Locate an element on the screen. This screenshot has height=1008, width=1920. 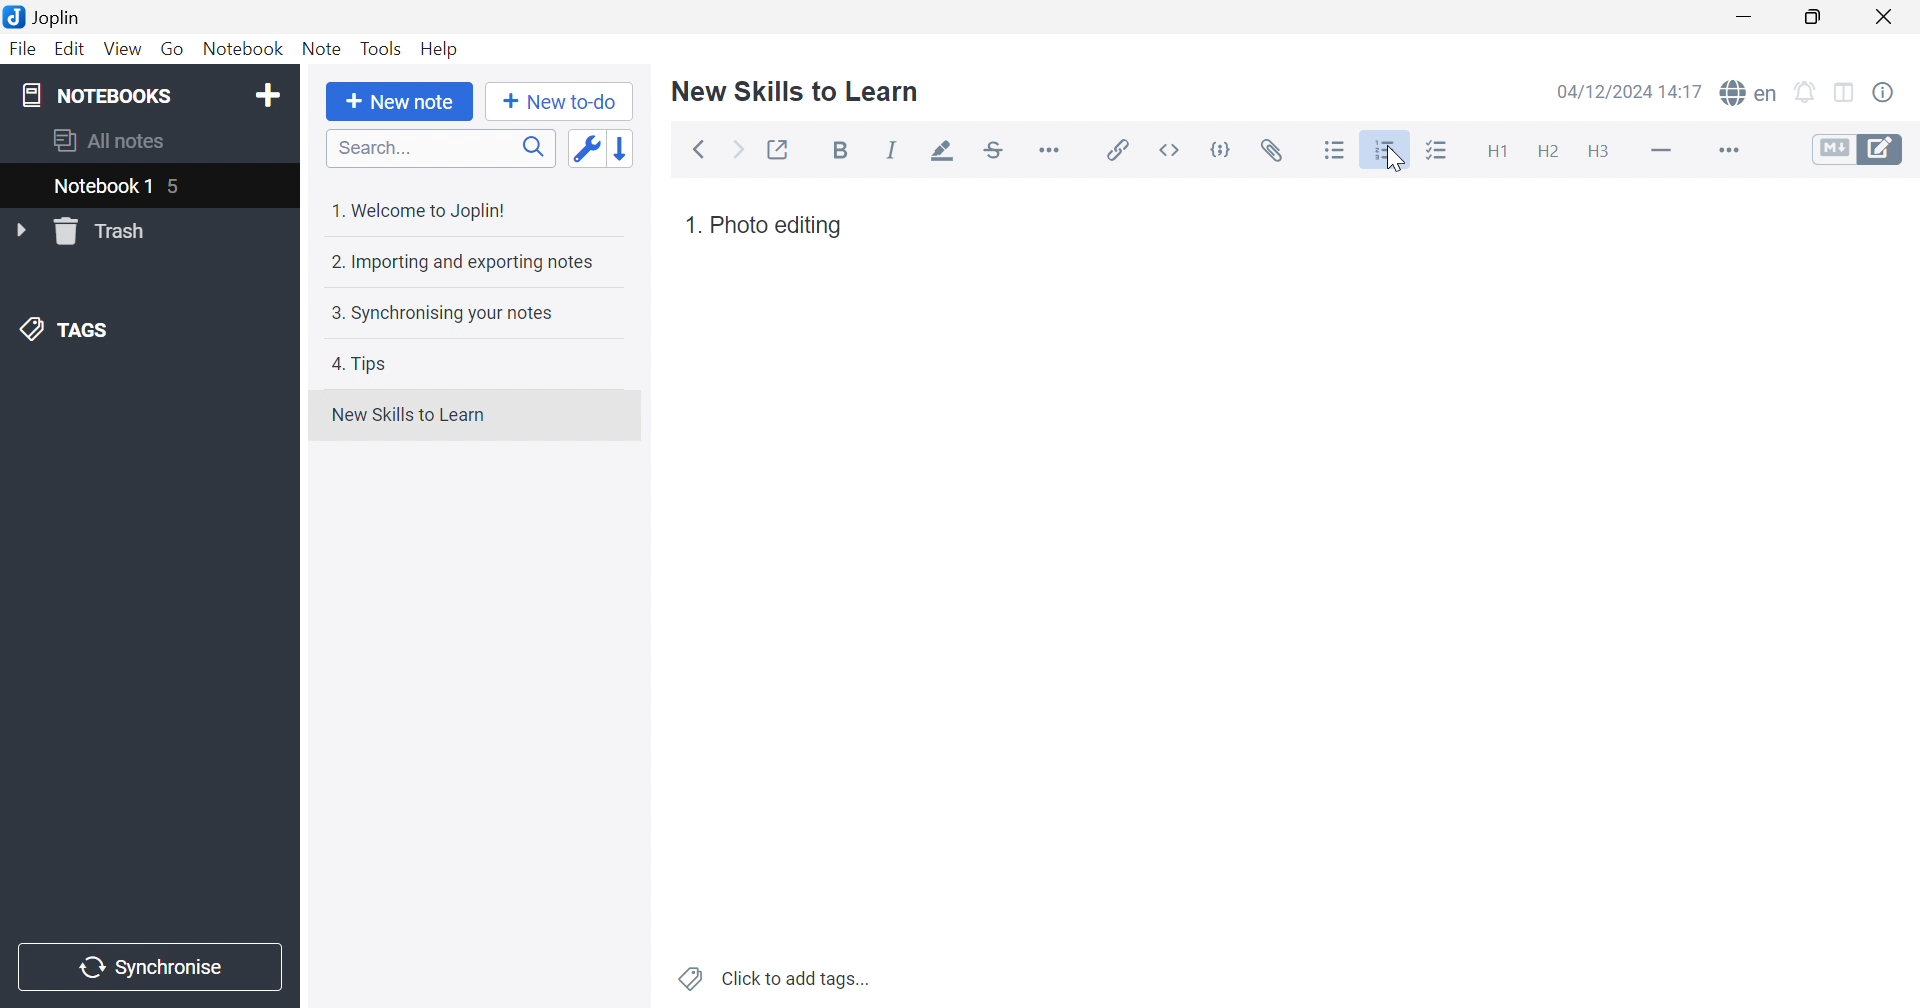
3. Synchronising your notes is located at coordinates (437, 312).